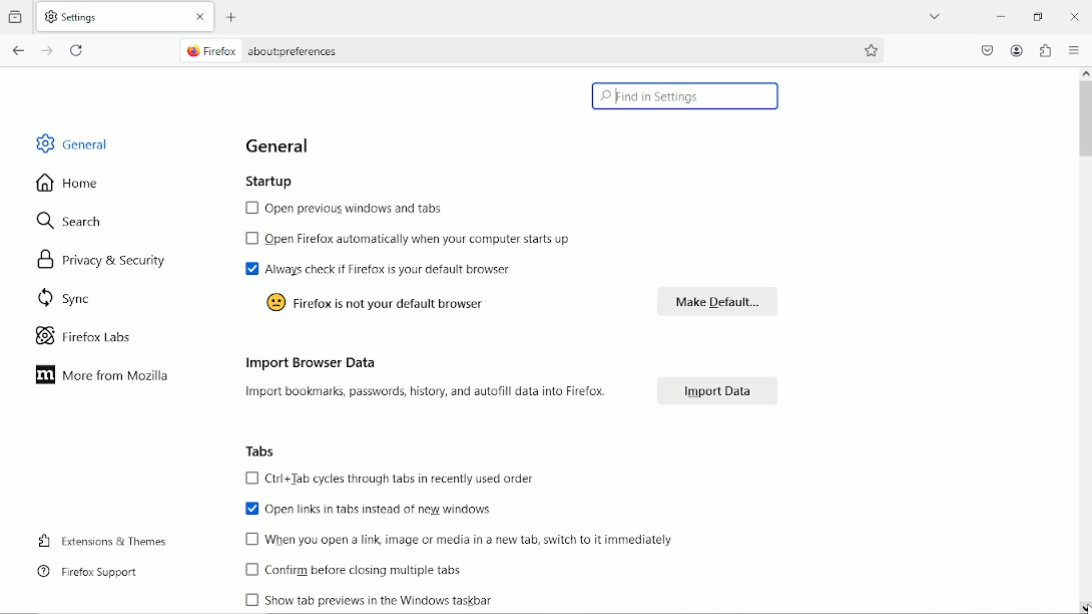 The image size is (1092, 614). Describe the element at coordinates (1085, 122) in the screenshot. I see `vertical scrollbar` at that location.